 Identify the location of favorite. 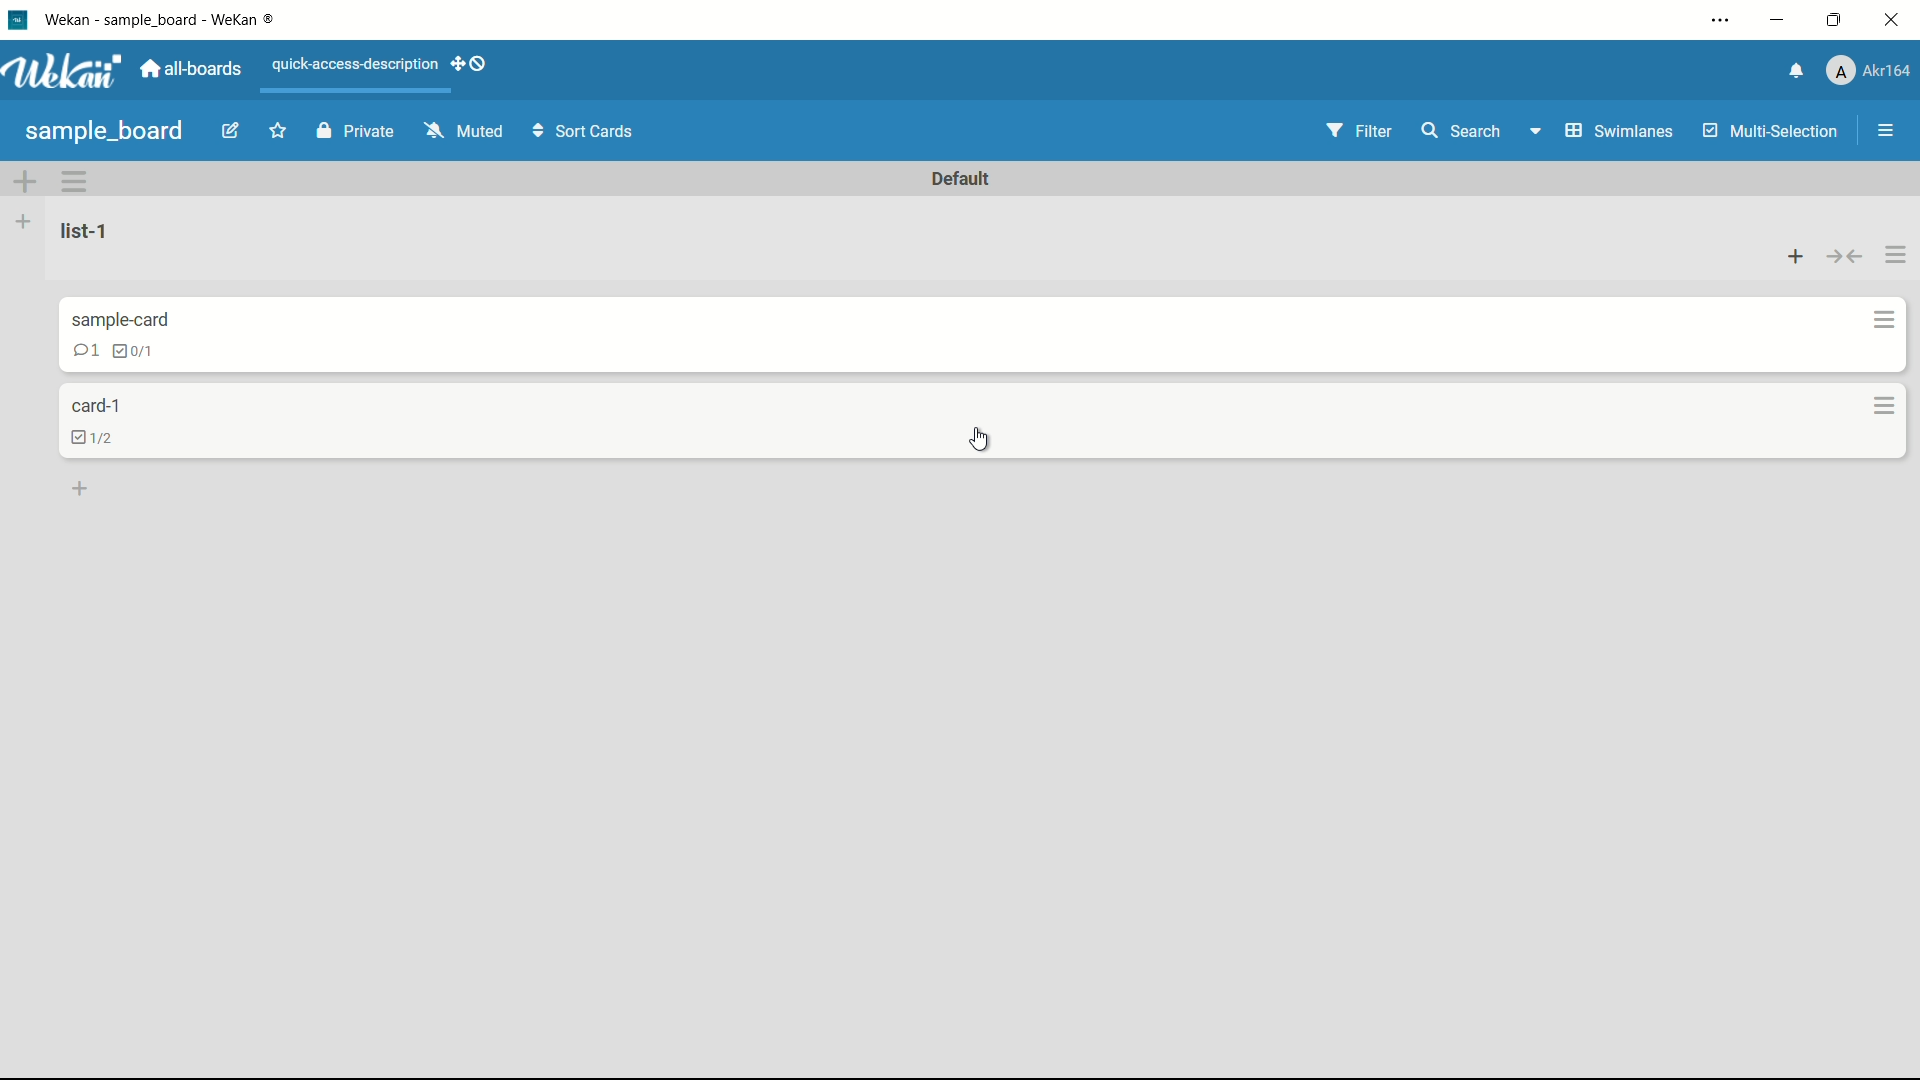
(275, 133).